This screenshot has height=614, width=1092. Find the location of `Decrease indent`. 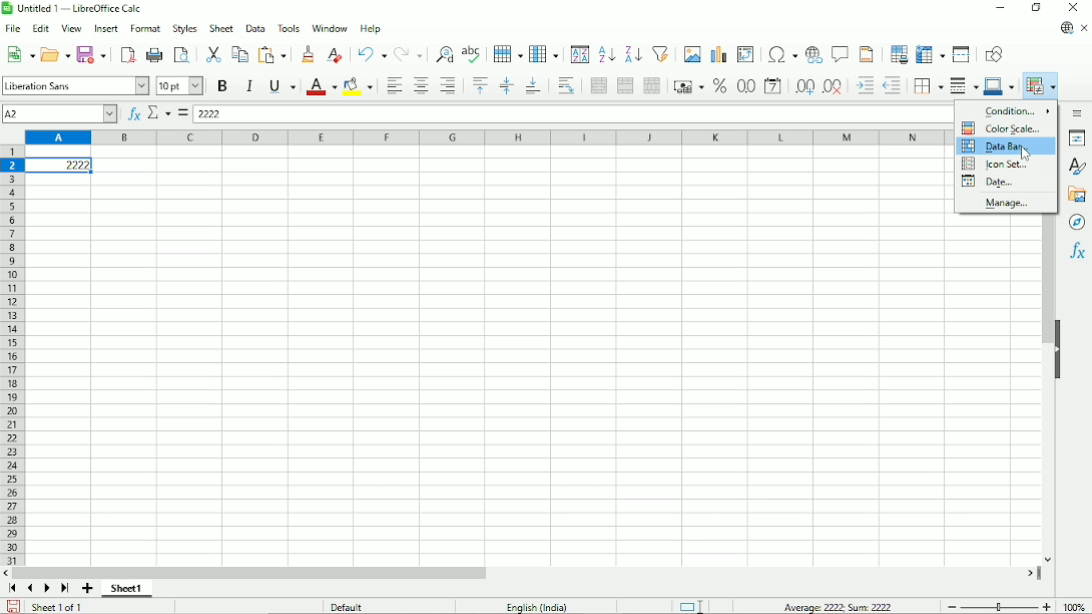

Decrease indent is located at coordinates (892, 86).